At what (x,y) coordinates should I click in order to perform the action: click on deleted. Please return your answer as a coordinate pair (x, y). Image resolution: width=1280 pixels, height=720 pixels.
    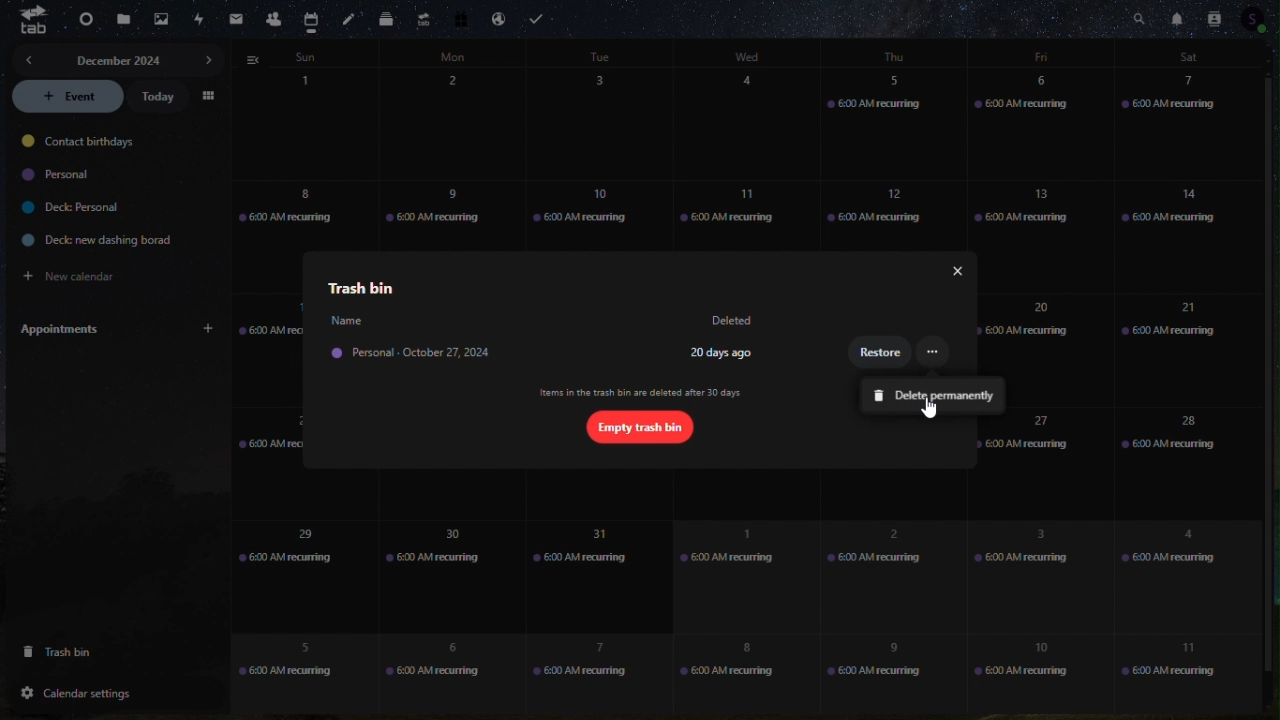
    Looking at the image, I should click on (735, 321).